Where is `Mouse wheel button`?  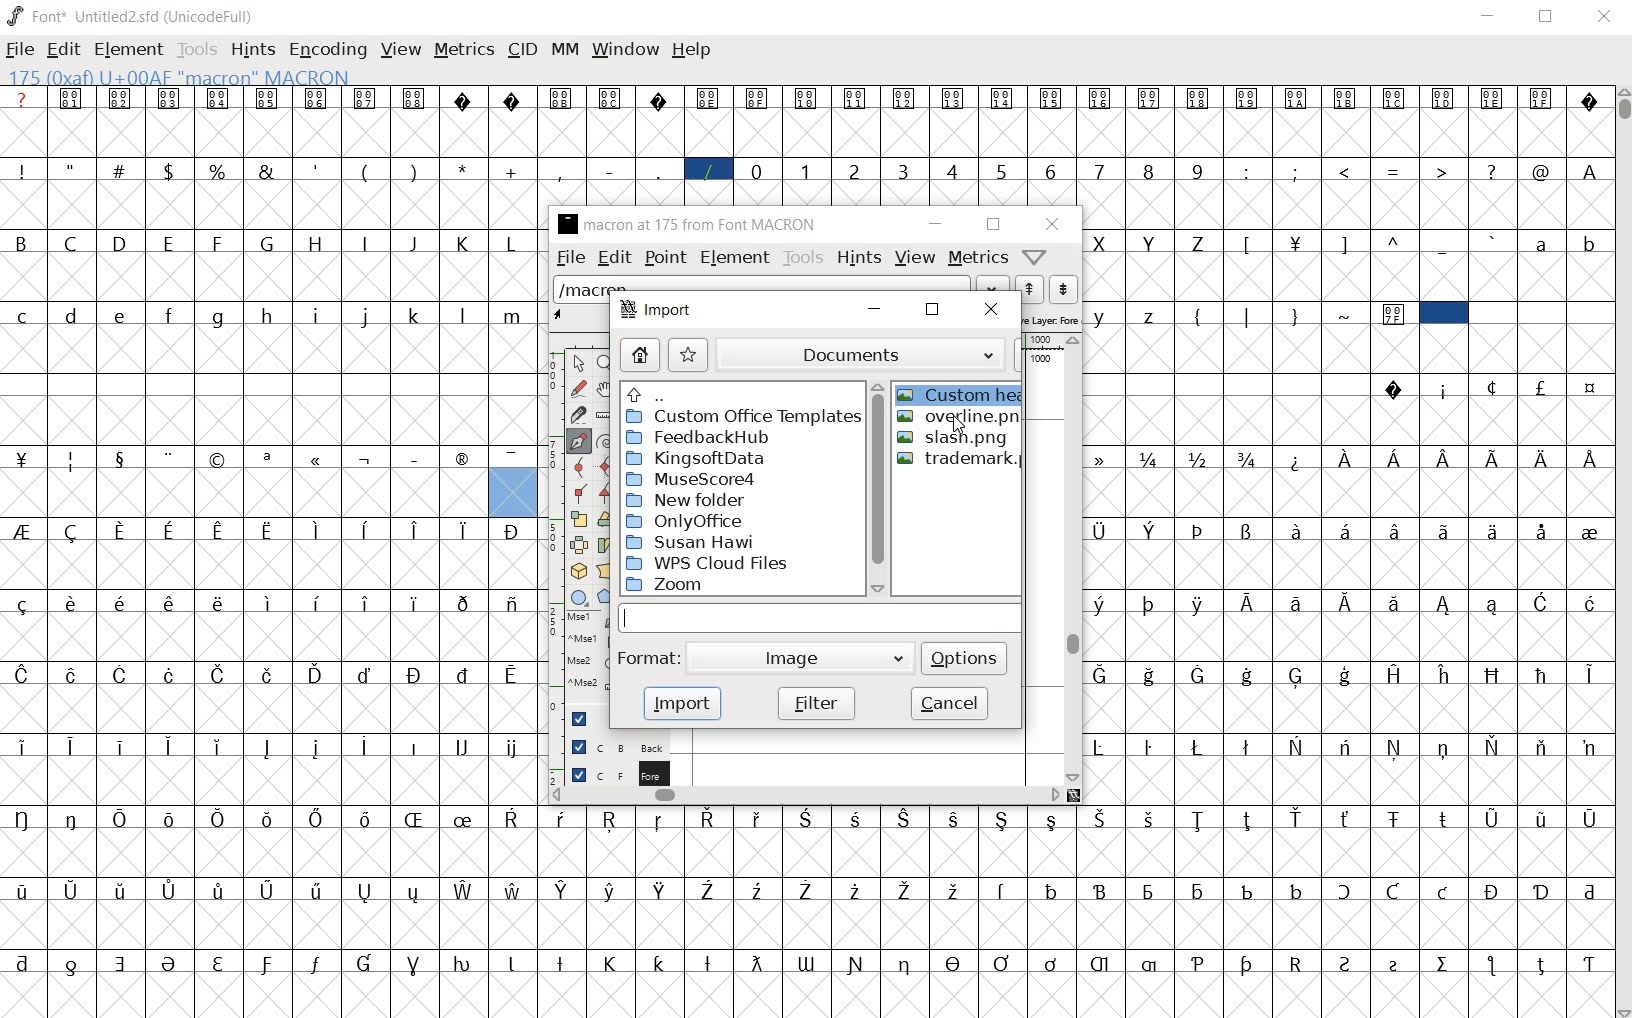 Mouse wheel button is located at coordinates (588, 665).